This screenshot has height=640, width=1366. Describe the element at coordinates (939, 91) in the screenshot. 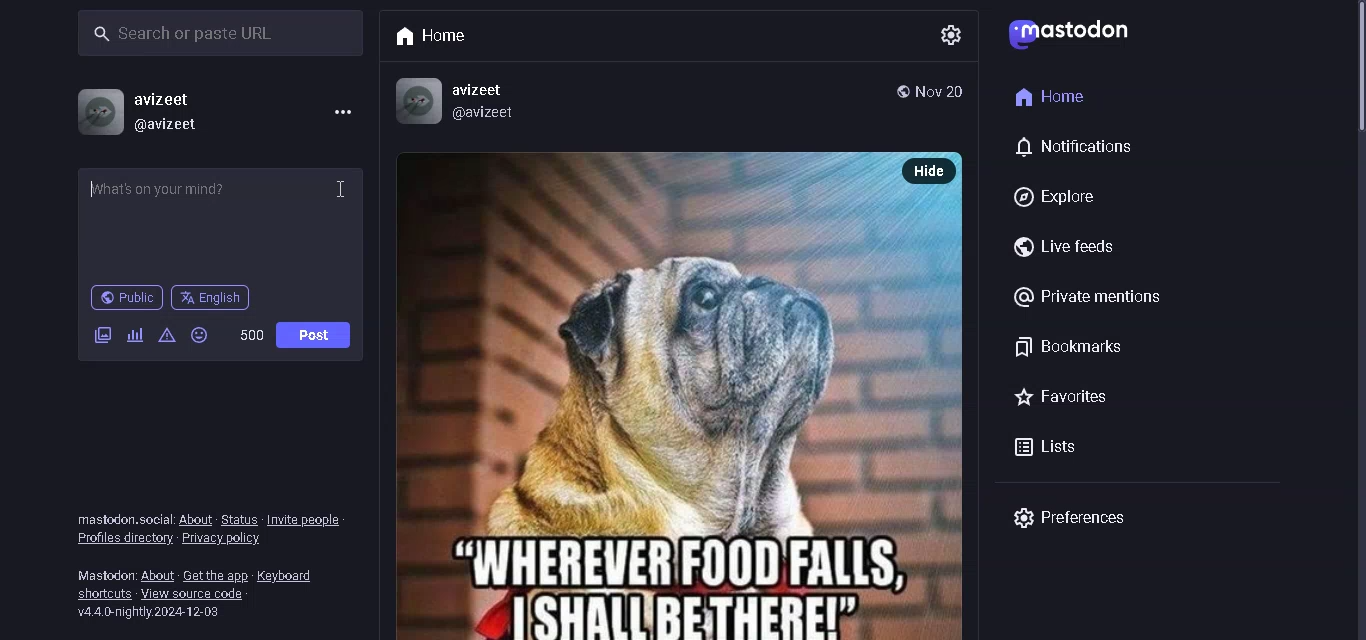

I see `Date posted` at that location.